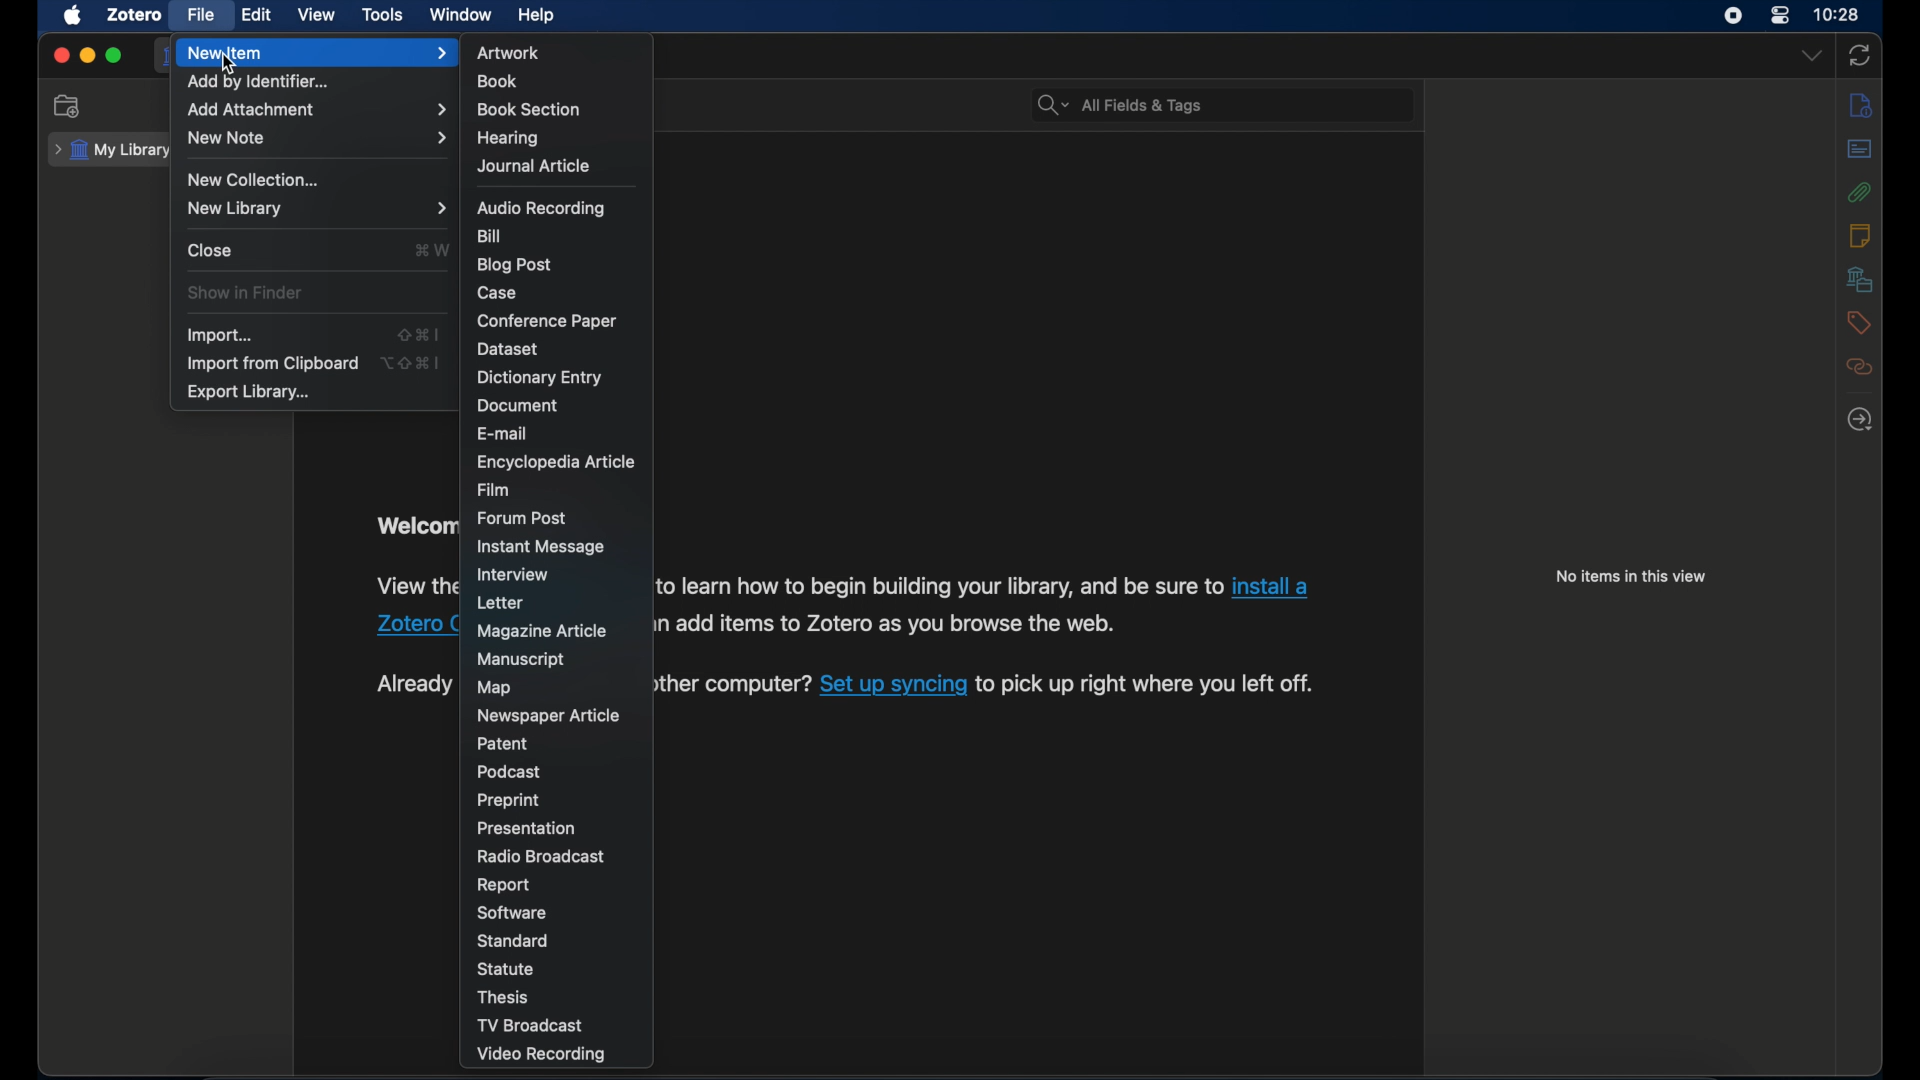 This screenshot has width=1920, height=1080. Describe the element at coordinates (505, 433) in the screenshot. I see `e-mail` at that location.